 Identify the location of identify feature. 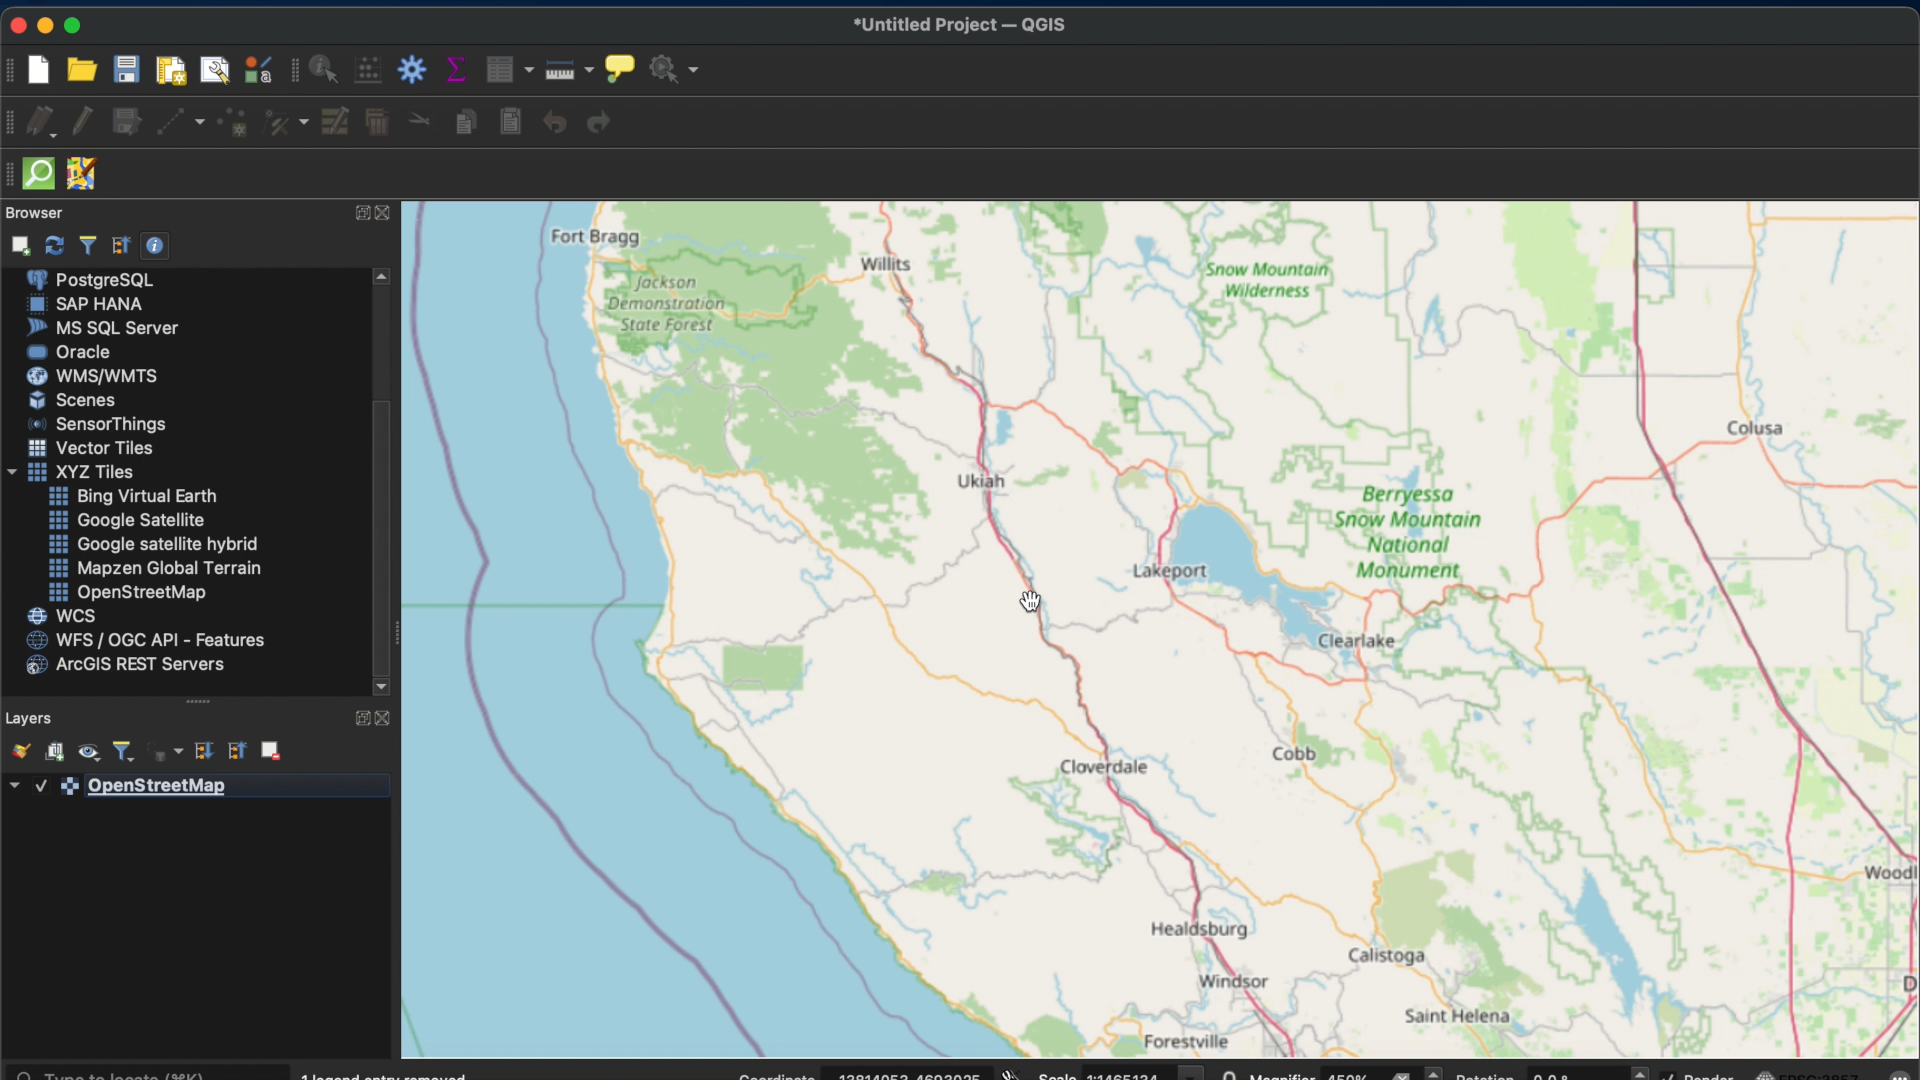
(326, 69).